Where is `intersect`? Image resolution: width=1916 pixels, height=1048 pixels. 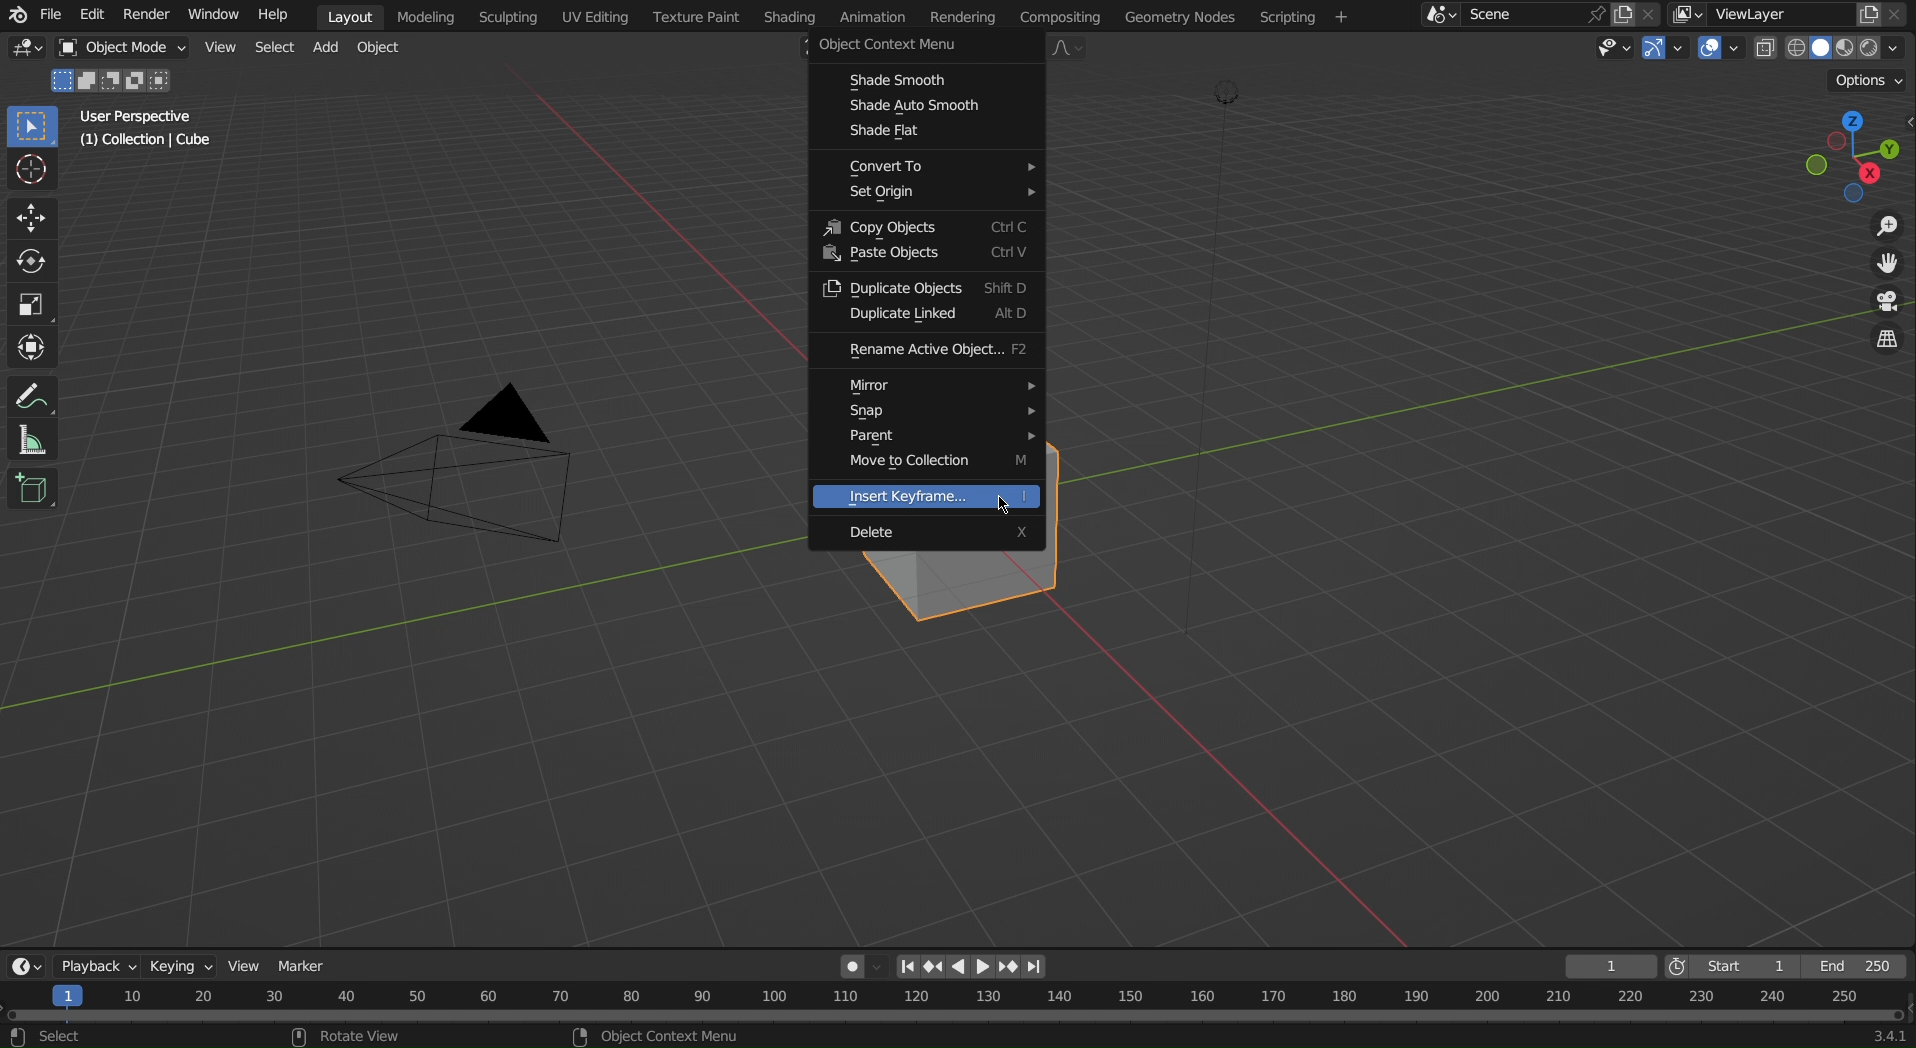
intersect is located at coordinates (167, 81).